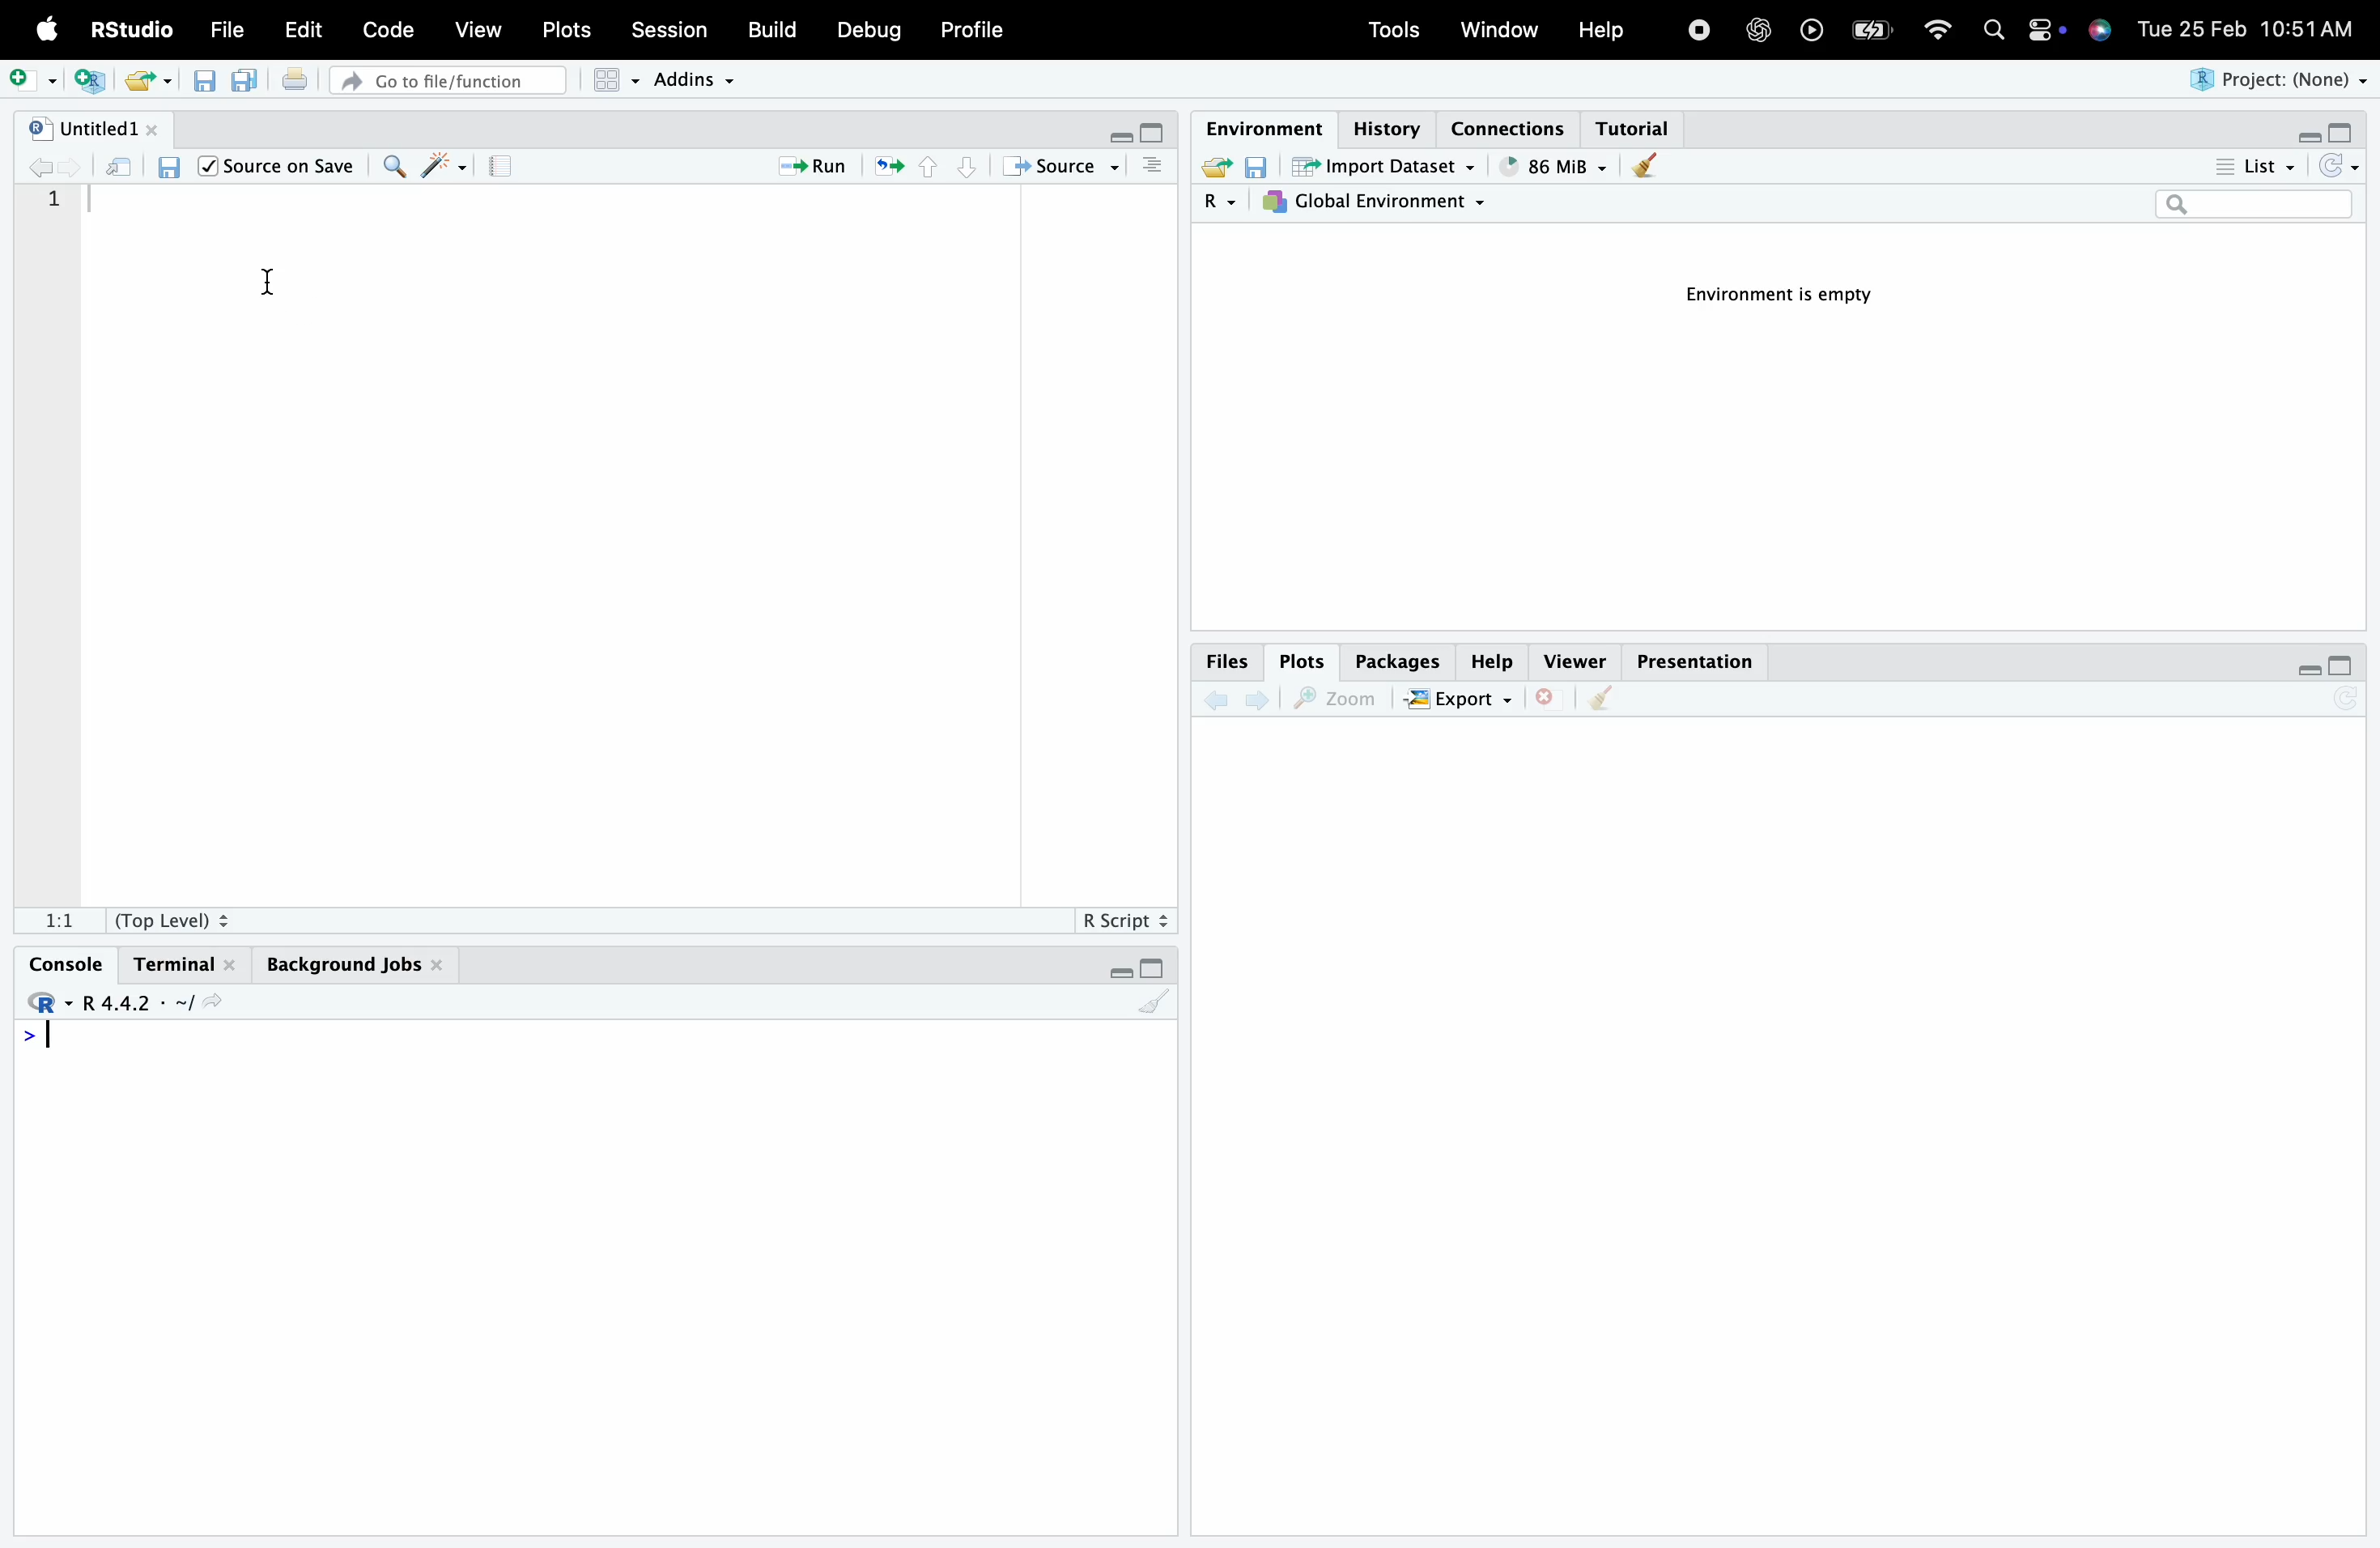 The width and height of the screenshot is (2380, 1548). I want to click on "| Untitled1, so click(96, 130).